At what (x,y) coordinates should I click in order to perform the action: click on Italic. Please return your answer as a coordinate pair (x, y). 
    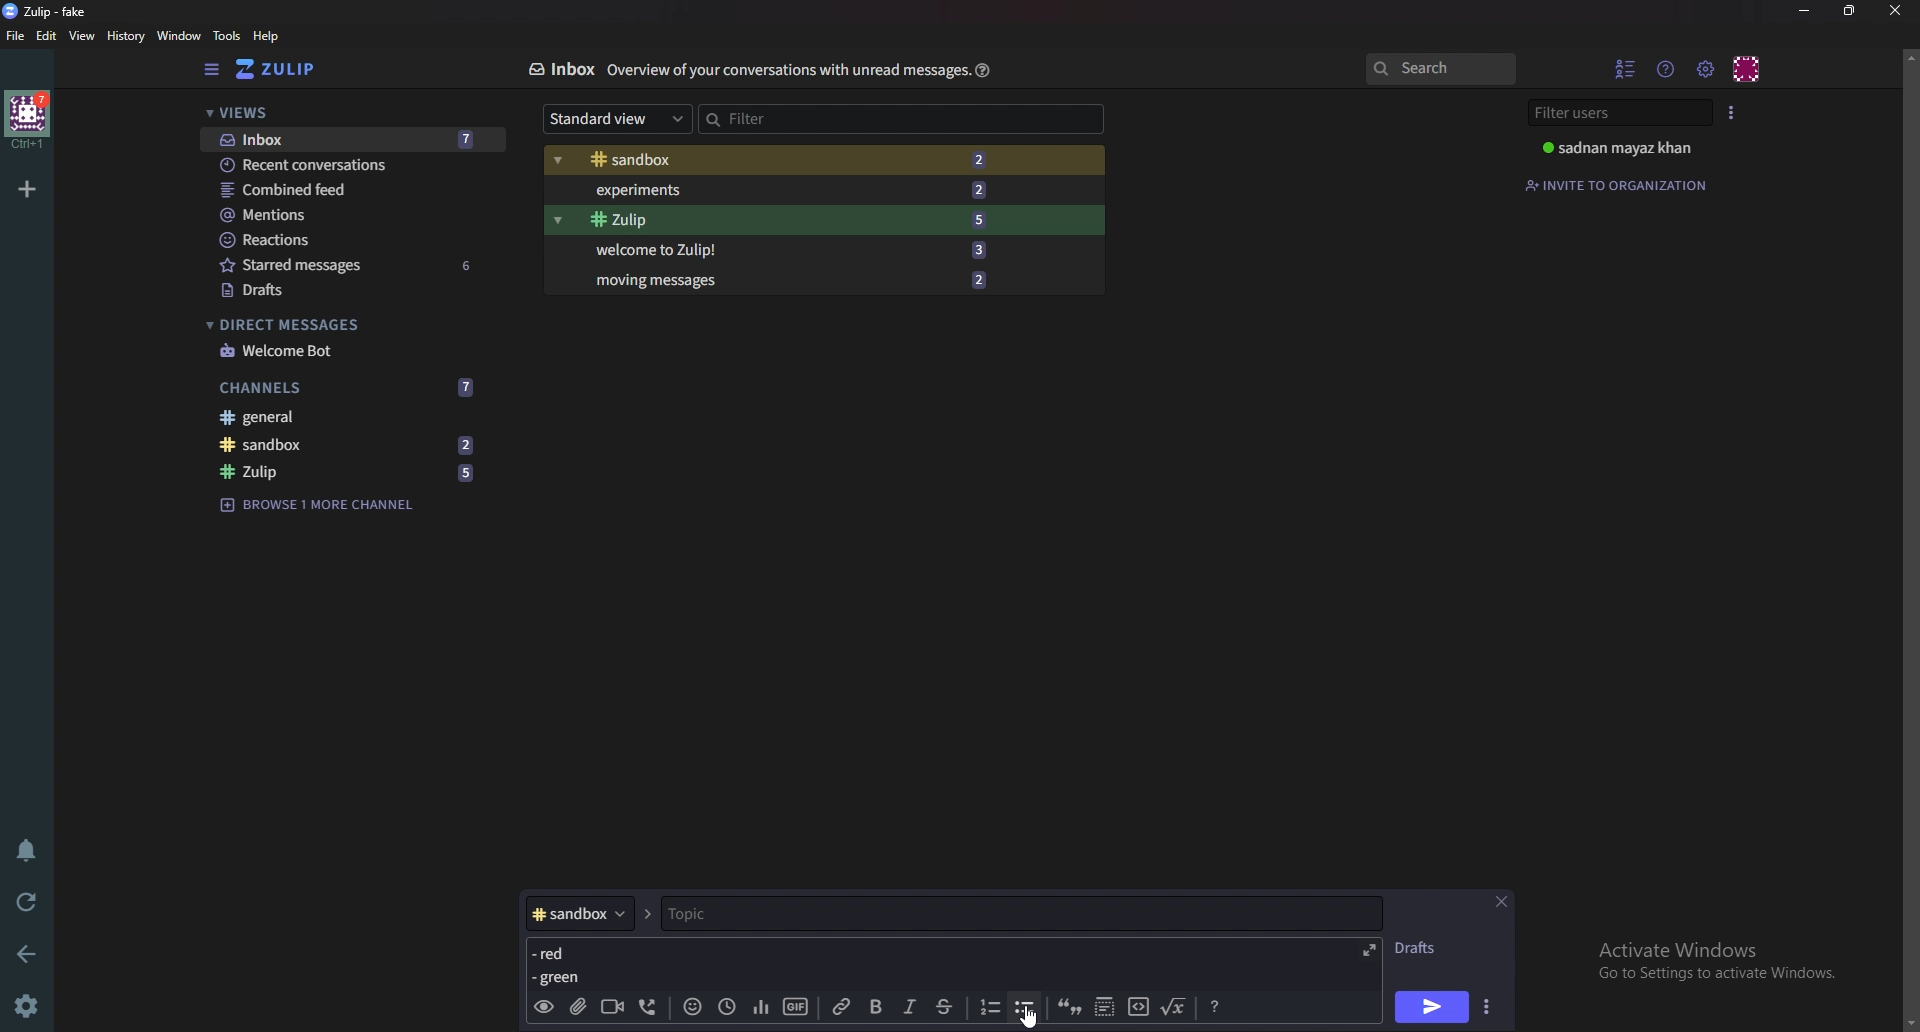
    Looking at the image, I should click on (910, 1007).